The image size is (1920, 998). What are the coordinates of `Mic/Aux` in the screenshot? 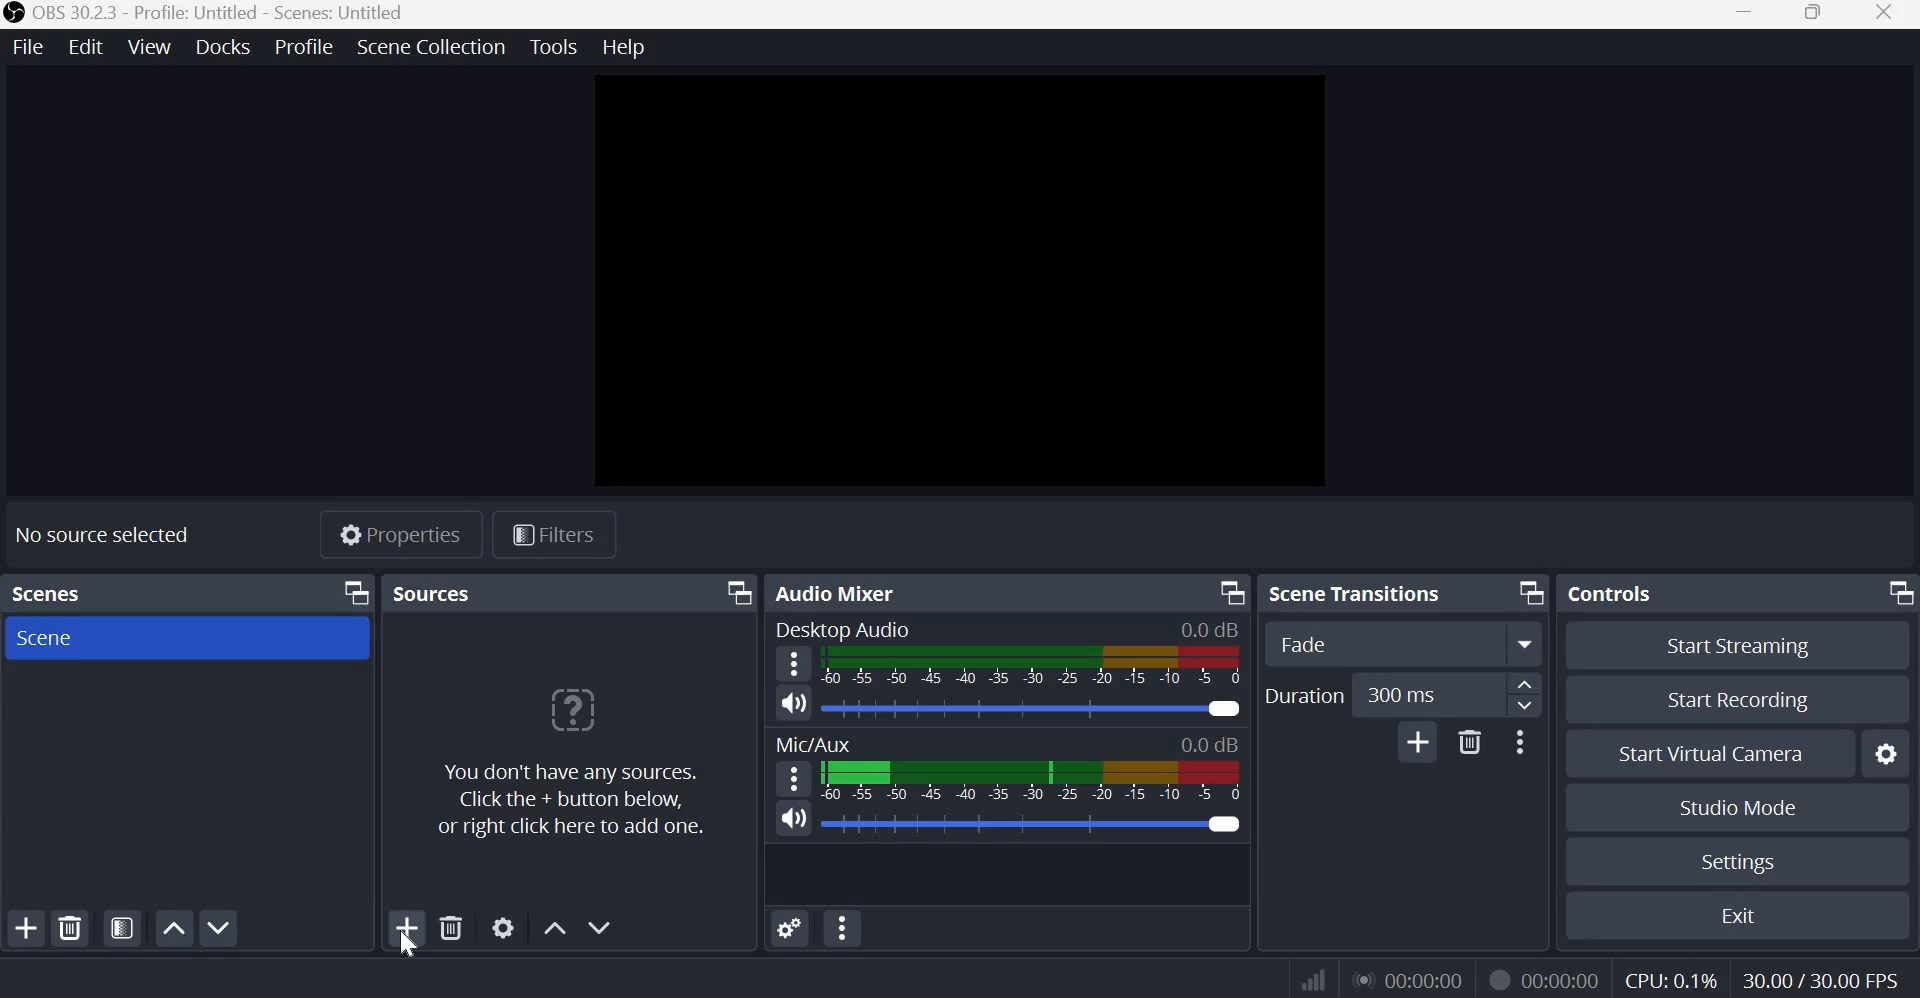 It's located at (815, 743).